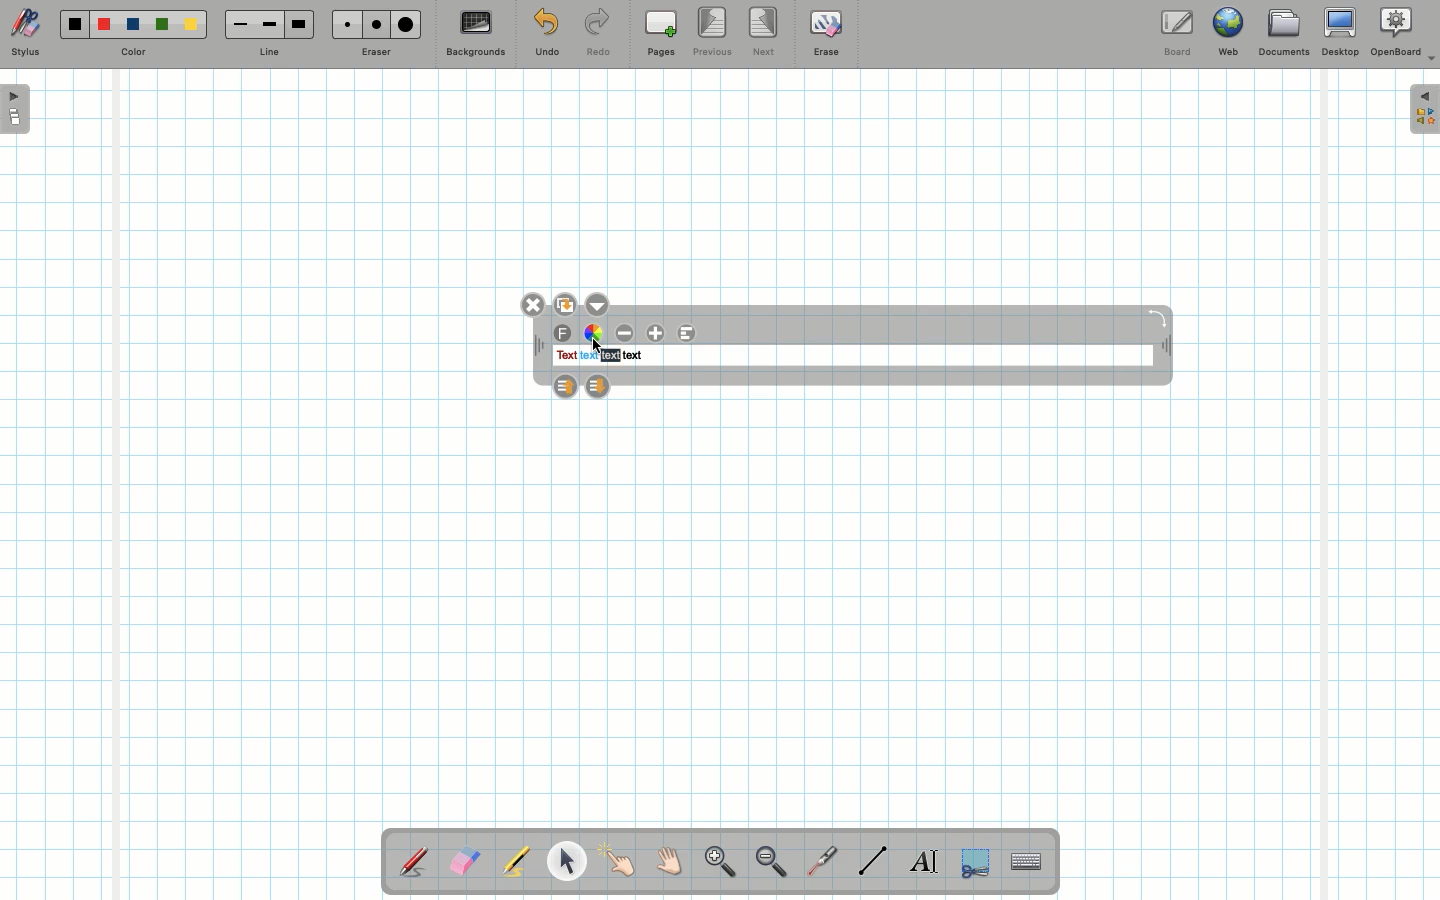 The width and height of the screenshot is (1440, 900). I want to click on Pages, so click(661, 35).